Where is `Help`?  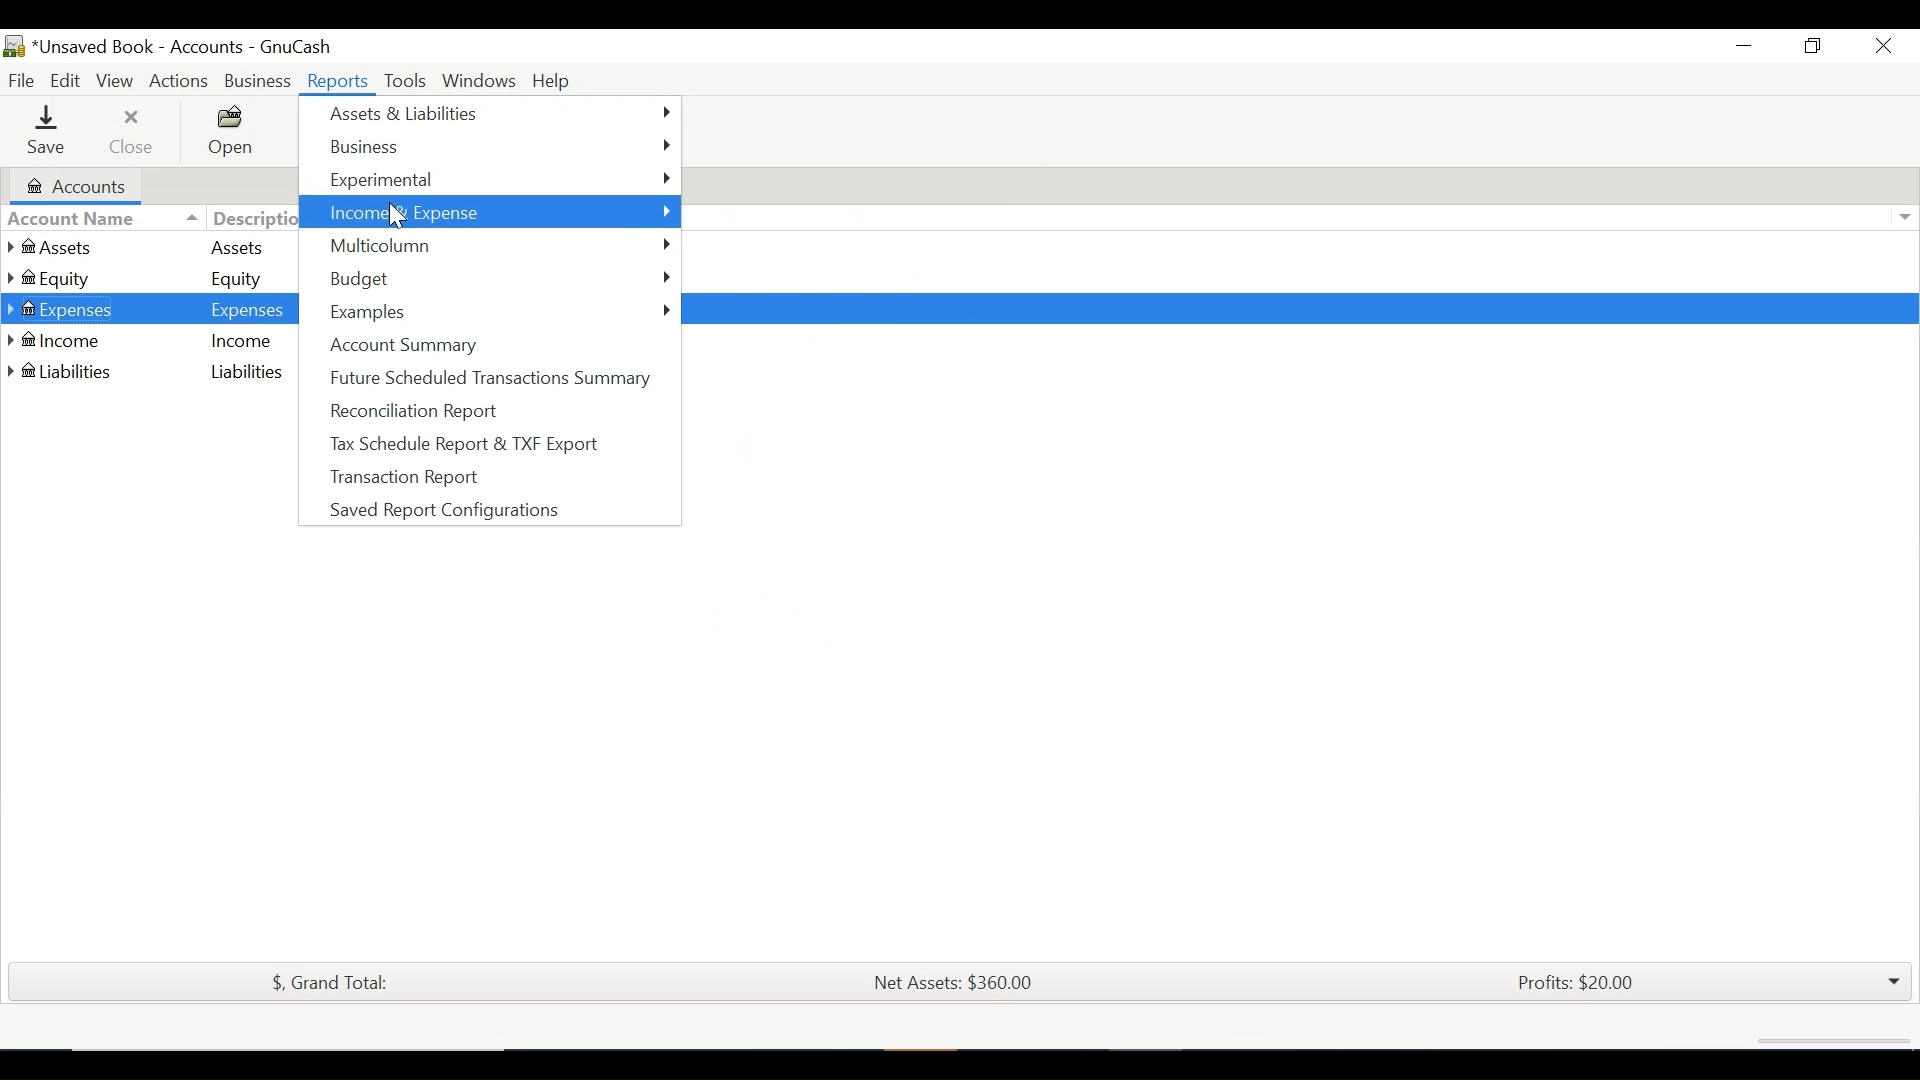 Help is located at coordinates (555, 80).